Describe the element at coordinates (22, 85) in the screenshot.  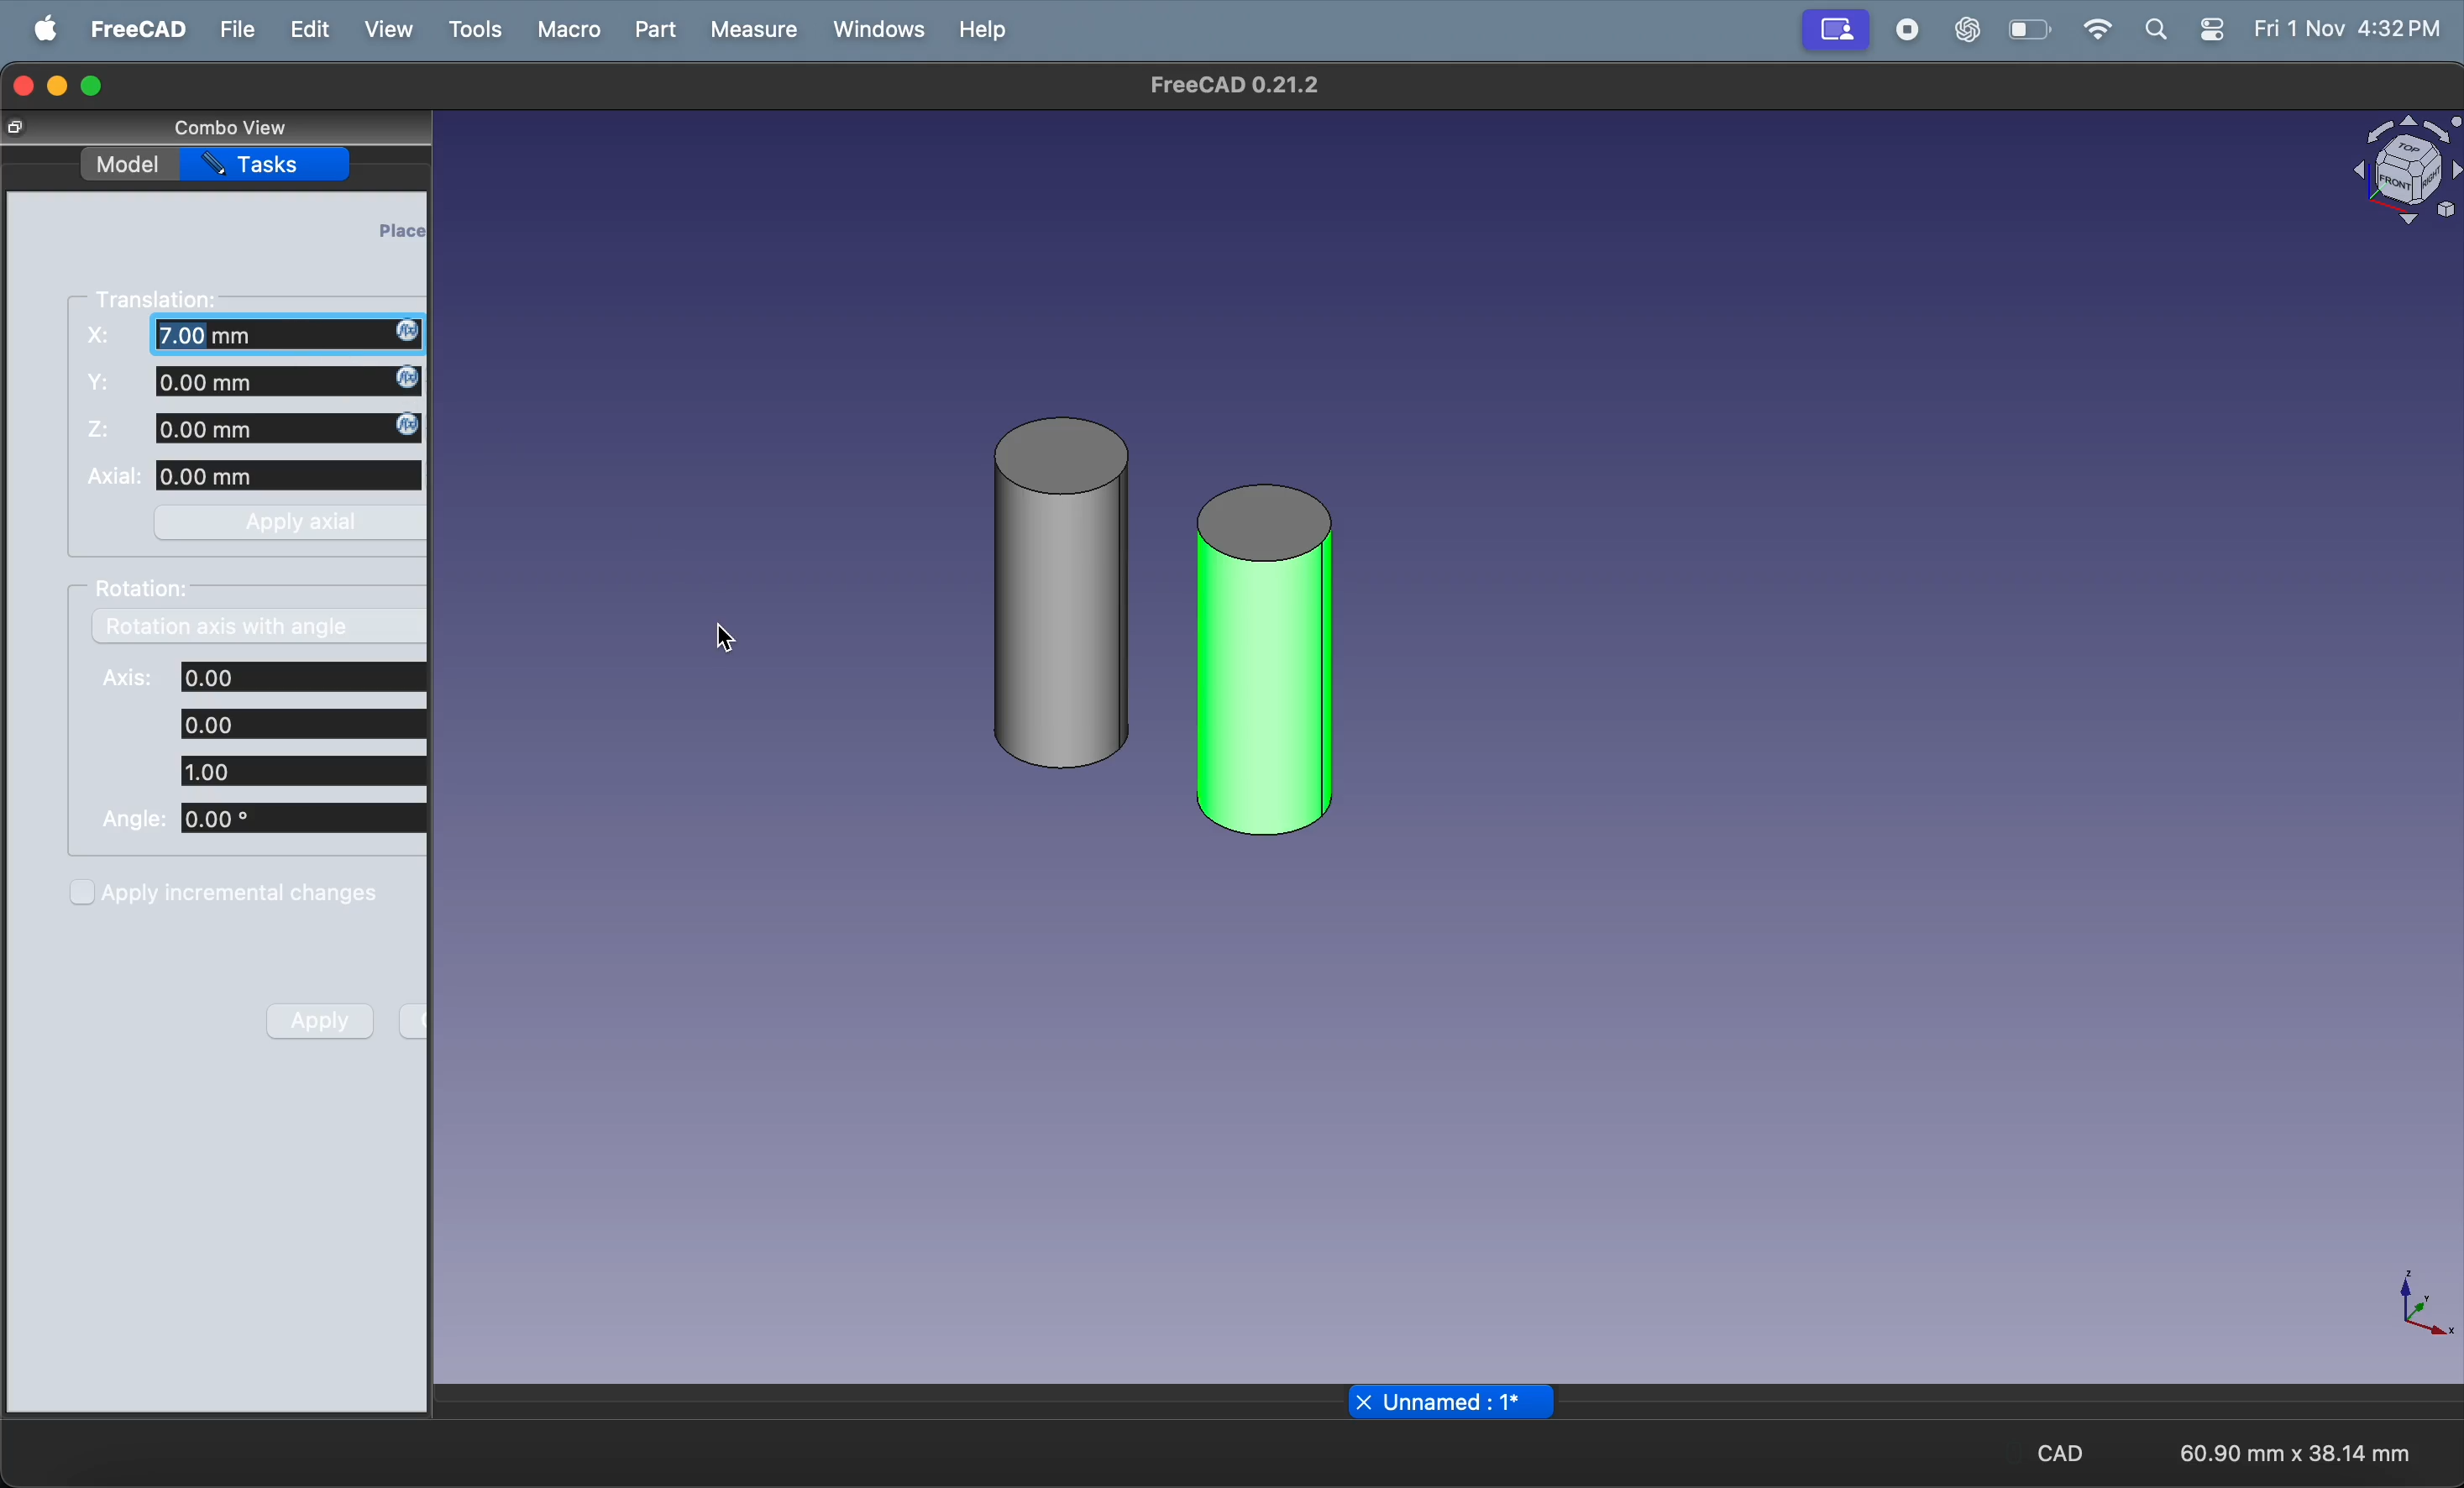
I see `closing window` at that location.